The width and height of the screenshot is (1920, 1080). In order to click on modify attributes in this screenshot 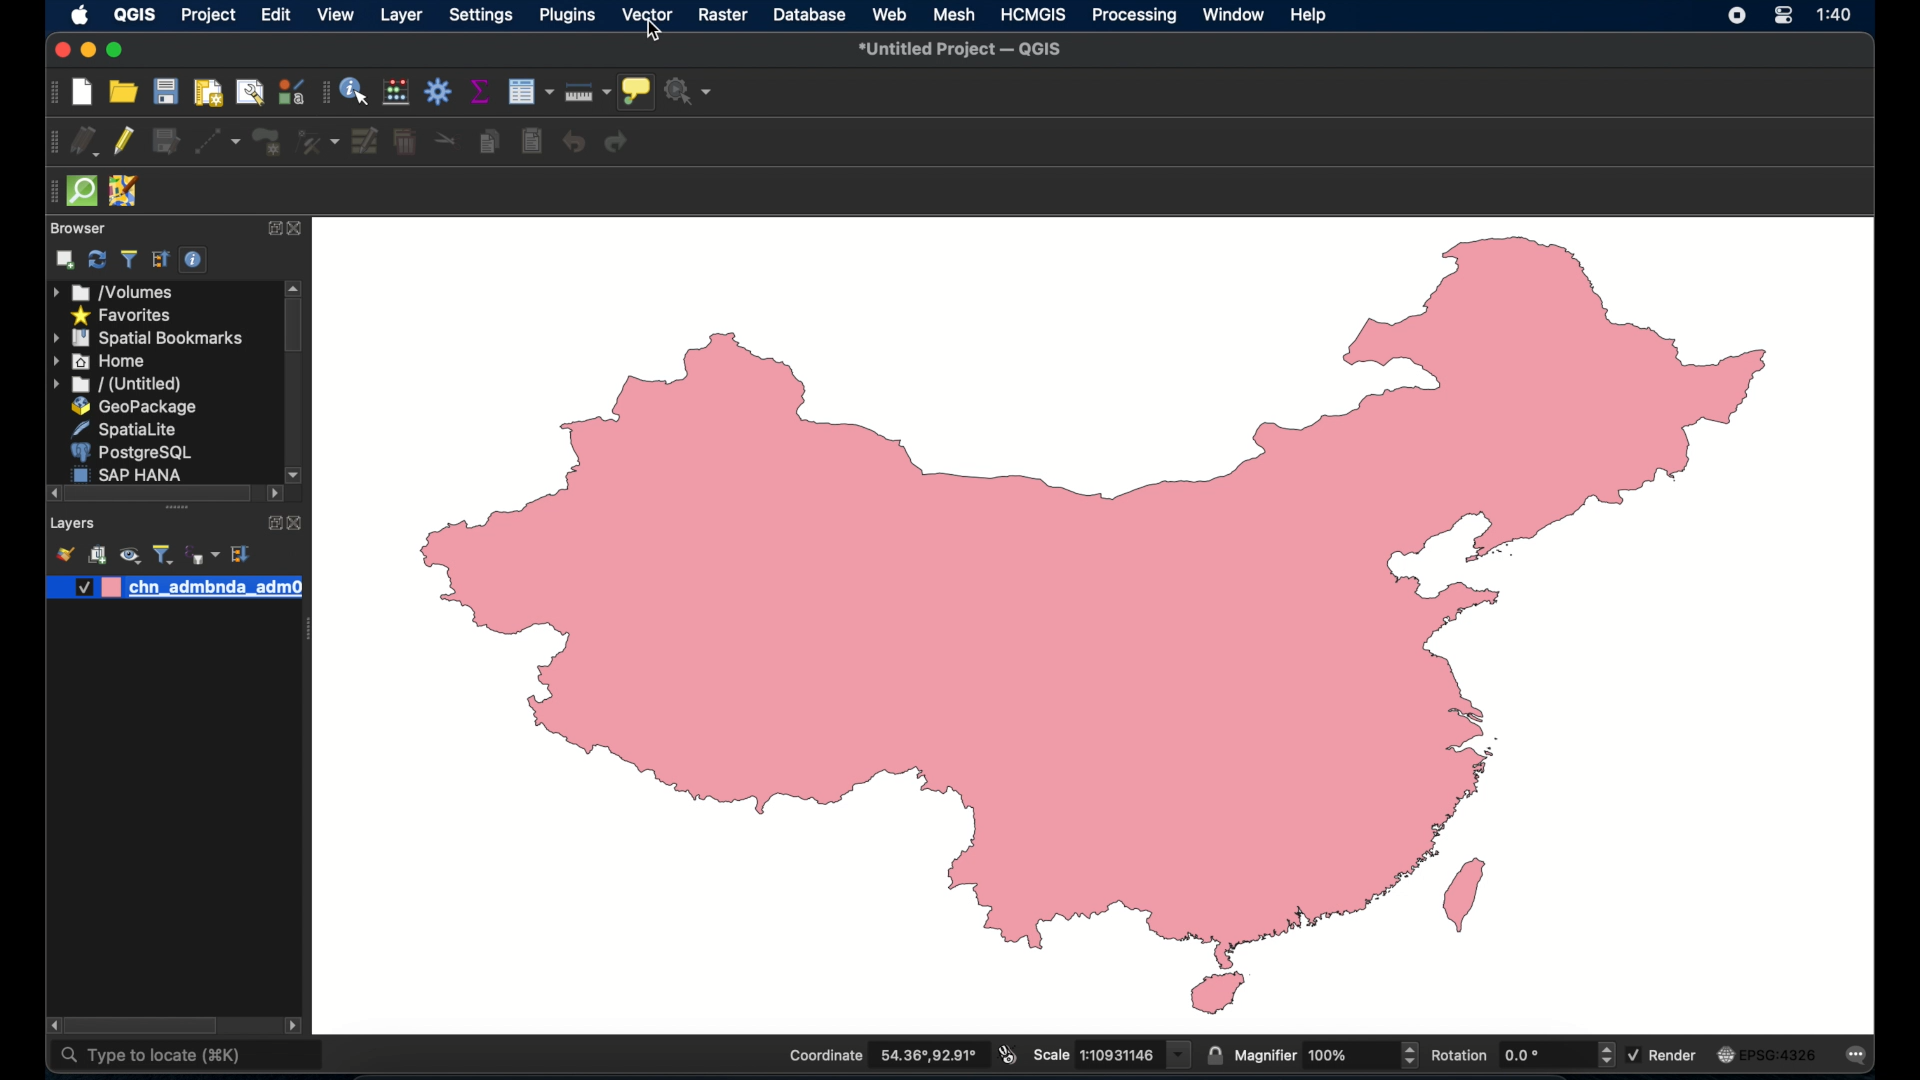, I will do `click(529, 91)`.